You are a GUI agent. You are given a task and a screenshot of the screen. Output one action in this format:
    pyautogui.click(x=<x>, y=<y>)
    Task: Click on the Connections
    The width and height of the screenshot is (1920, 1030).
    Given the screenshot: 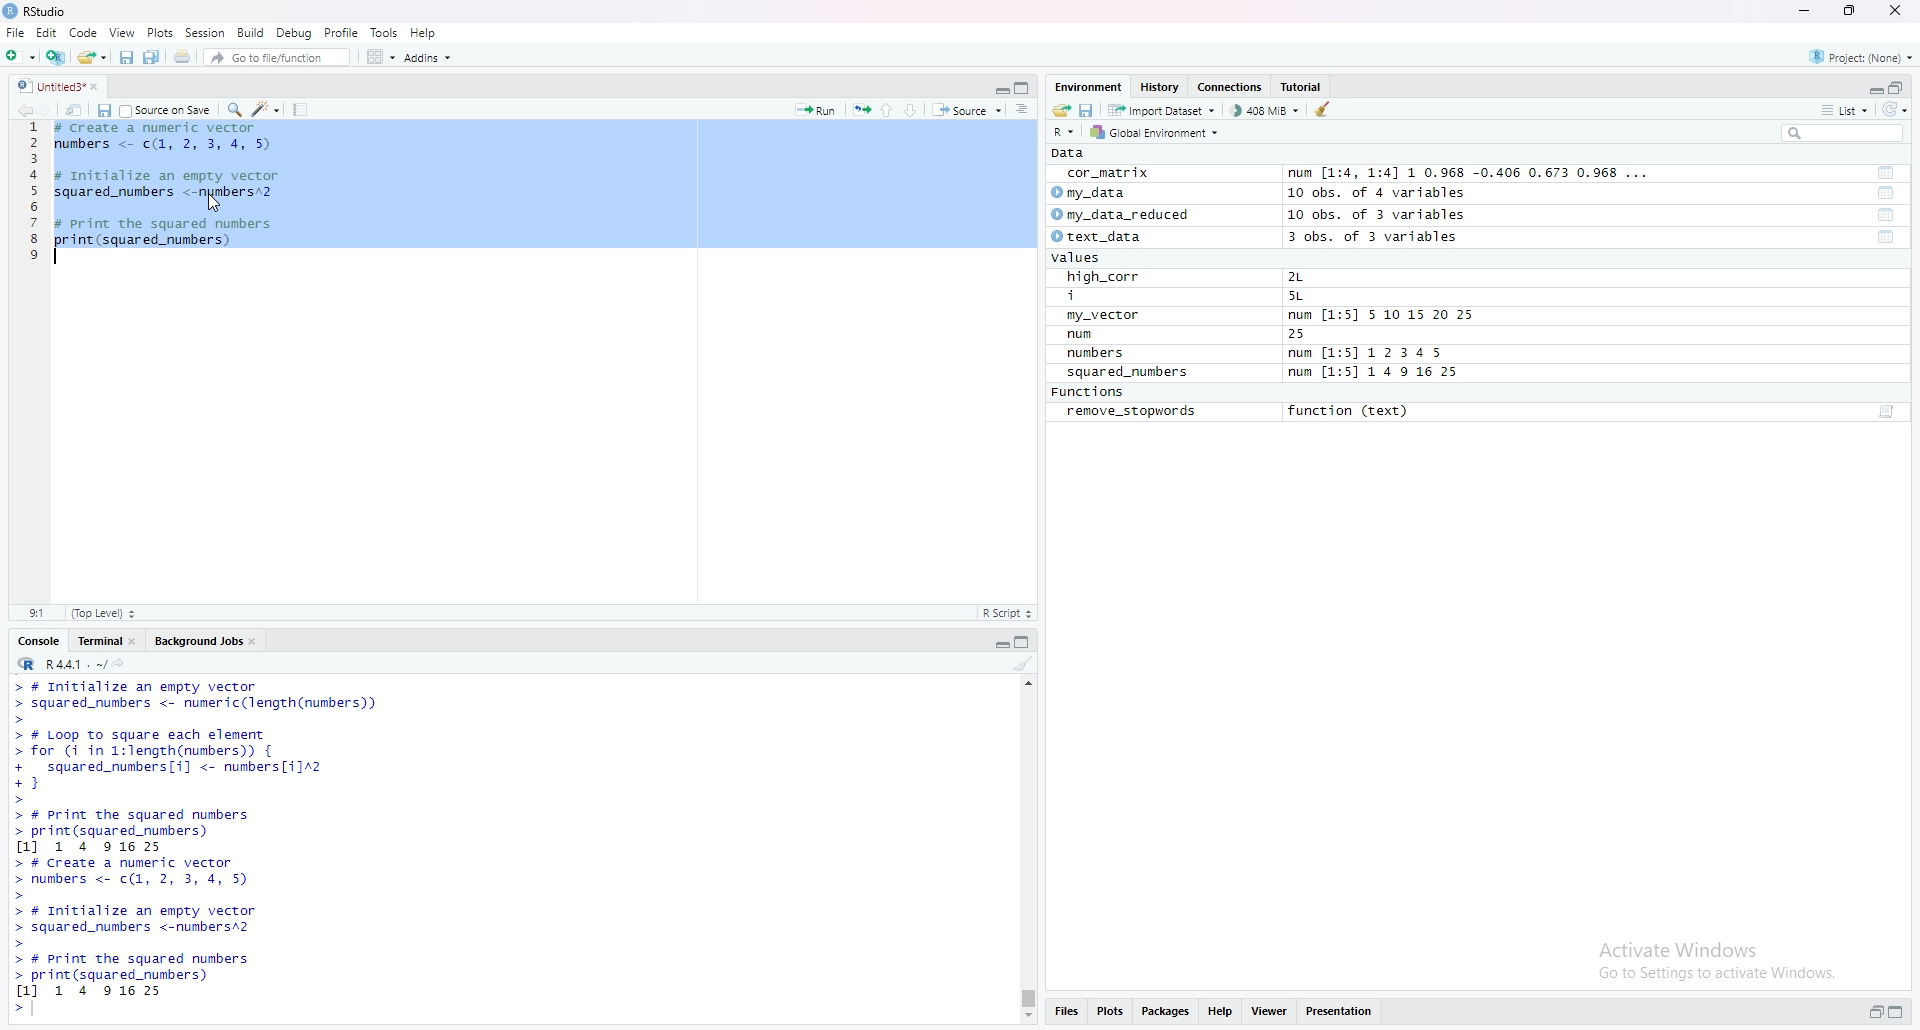 What is the action you would take?
    pyautogui.click(x=1232, y=87)
    